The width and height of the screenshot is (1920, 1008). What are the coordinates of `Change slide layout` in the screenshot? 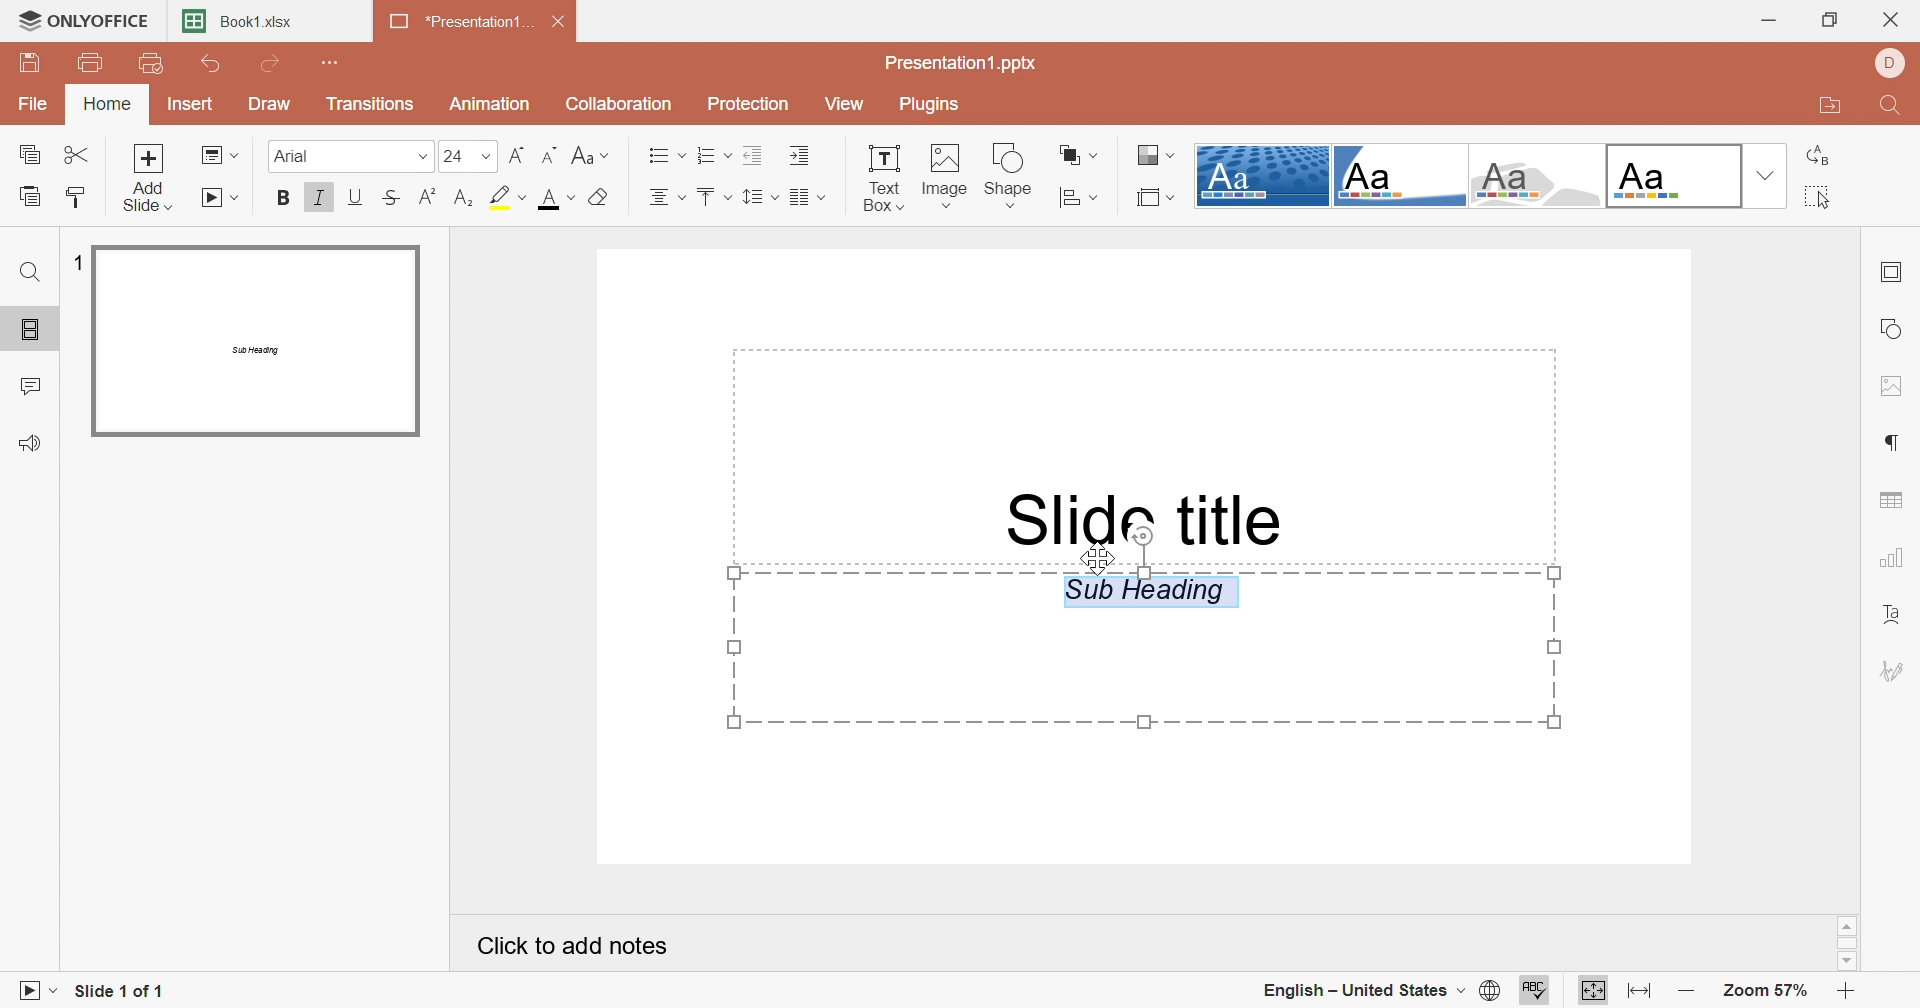 It's located at (217, 157).